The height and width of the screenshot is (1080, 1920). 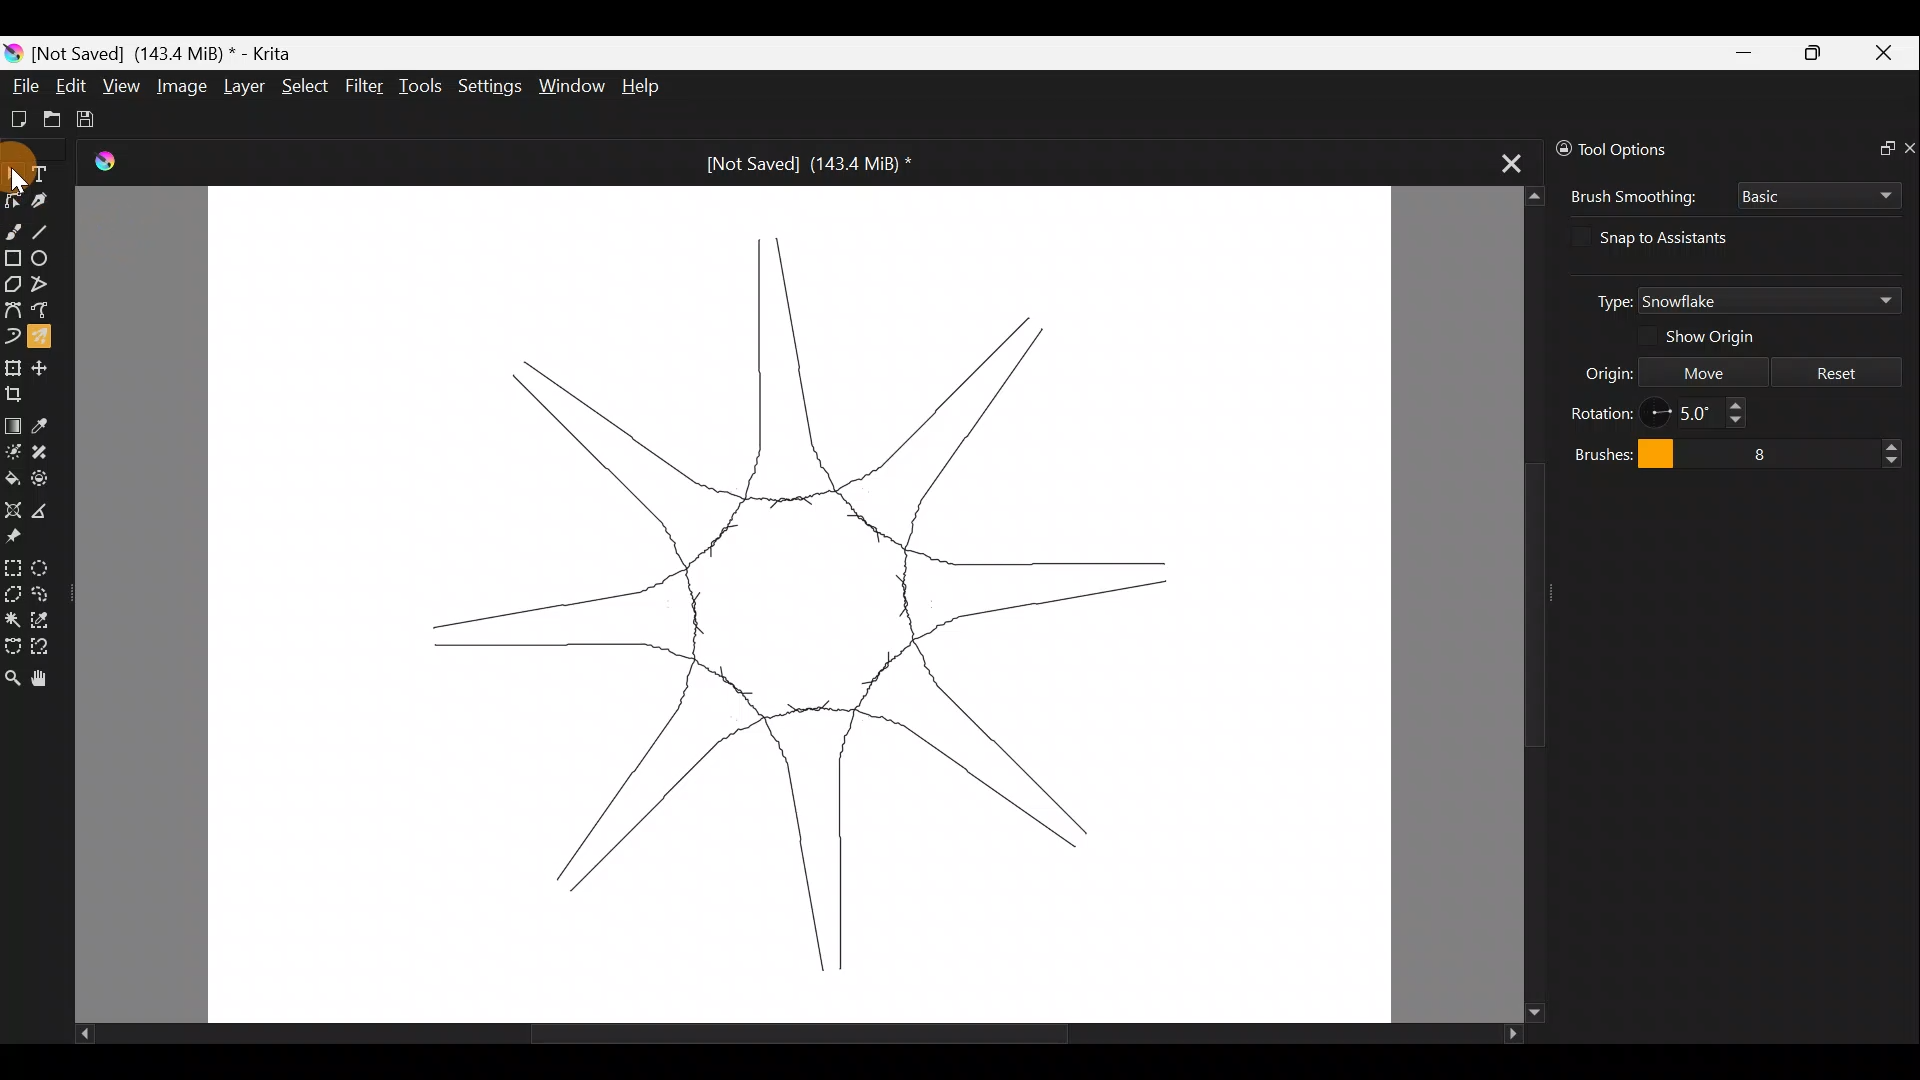 I want to click on Reference images tool, so click(x=28, y=535).